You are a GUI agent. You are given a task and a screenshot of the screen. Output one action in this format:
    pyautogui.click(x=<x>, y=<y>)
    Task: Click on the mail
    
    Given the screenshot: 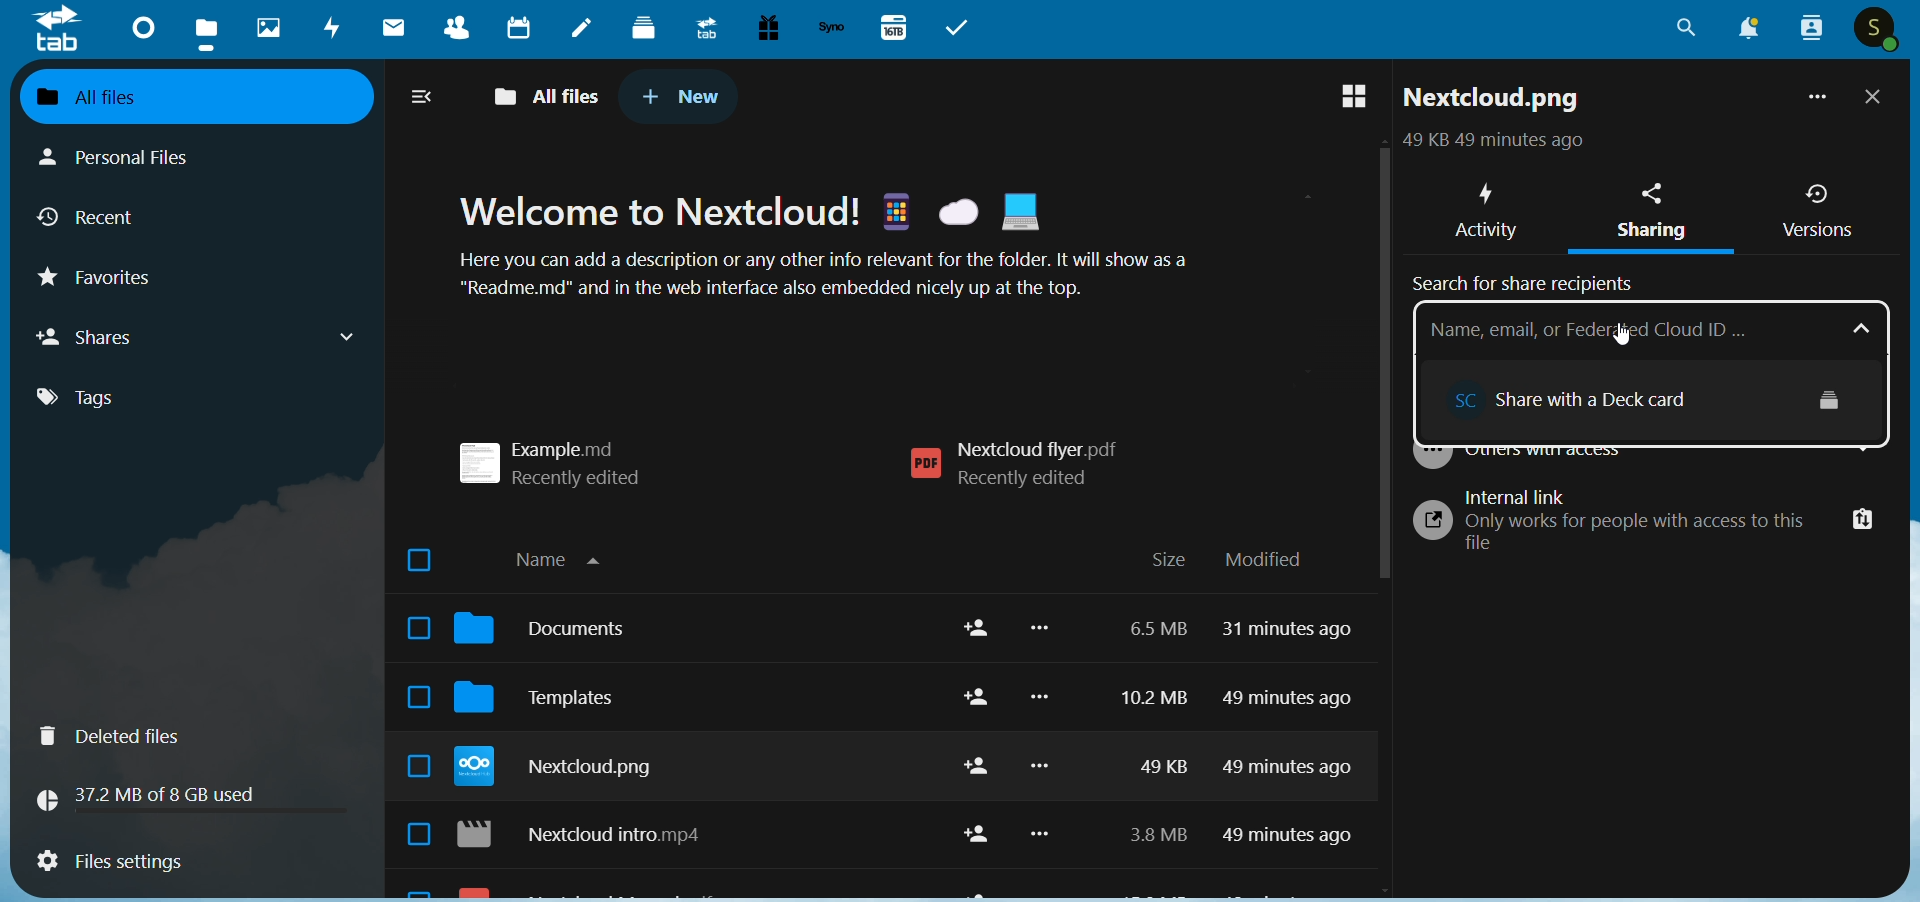 What is the action you would take?
    pyautogui.click(x=390, y=30)
    